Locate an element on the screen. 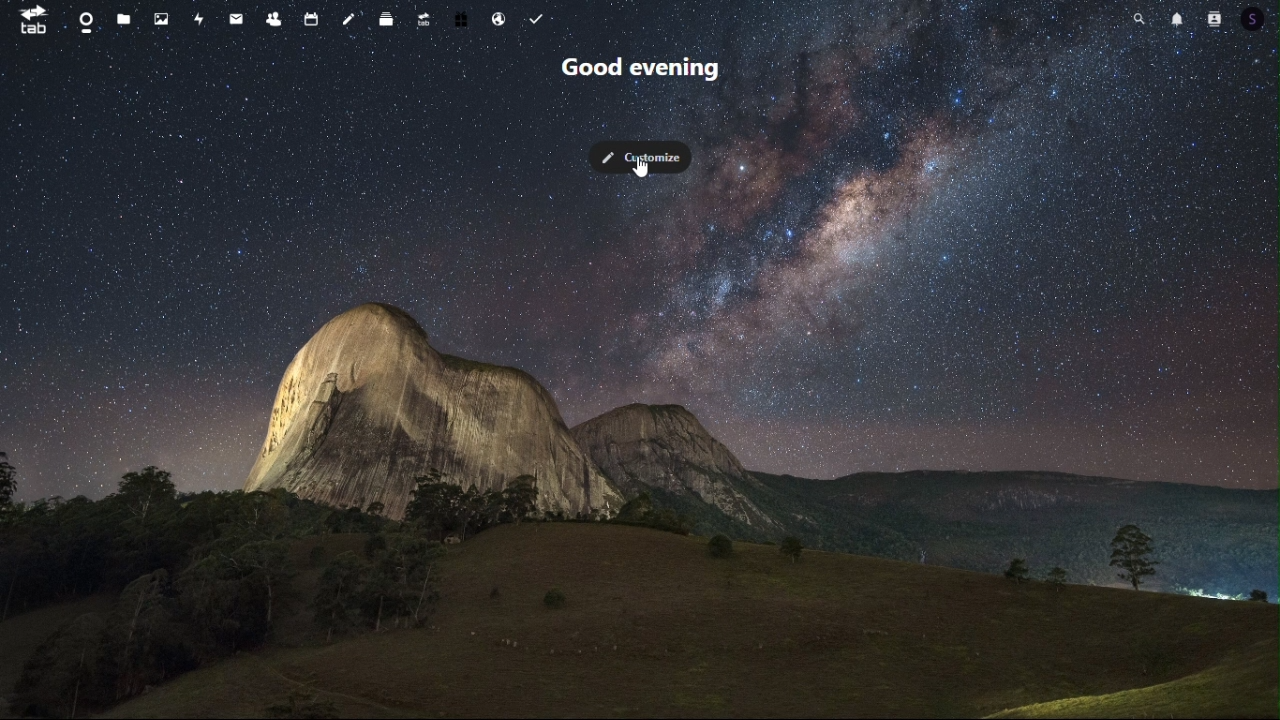 Image resolution: width=1280 pixels, height=720 pixels. mail is located at coordinates (237, 17).